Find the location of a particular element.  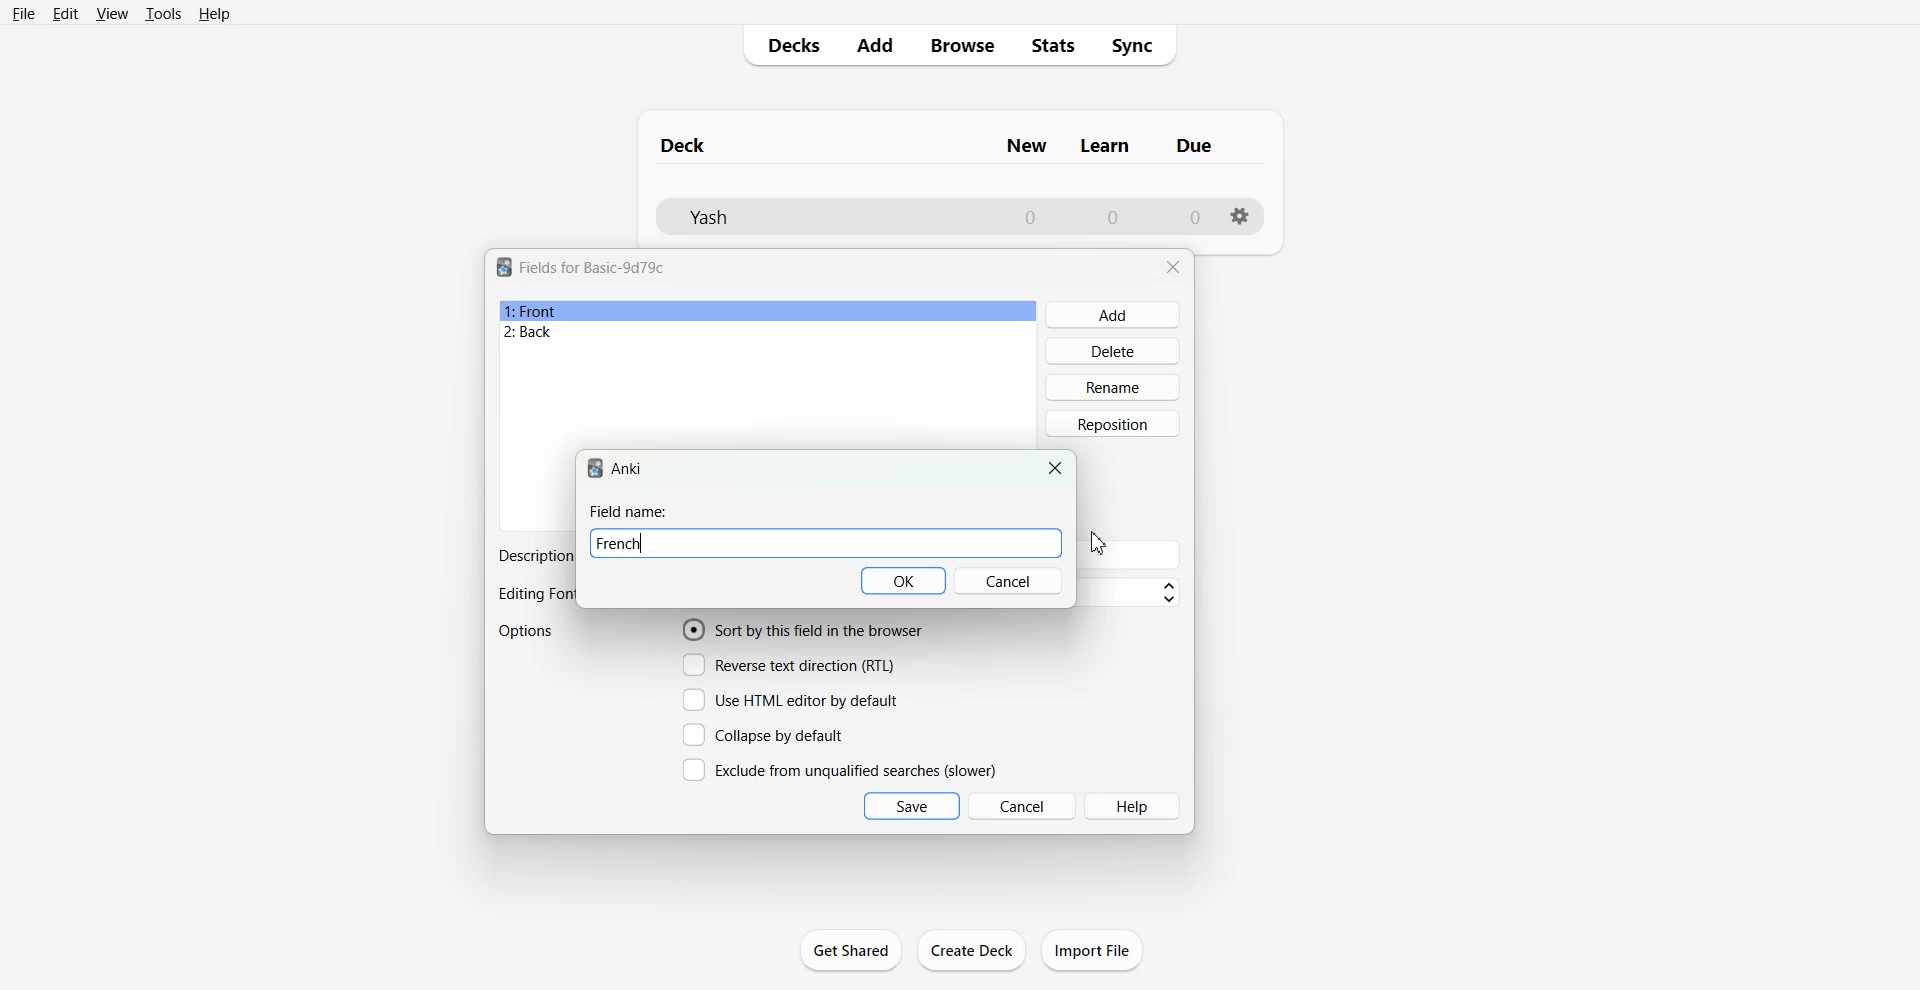

Number of New cards is located at coordinates (1030, 217).